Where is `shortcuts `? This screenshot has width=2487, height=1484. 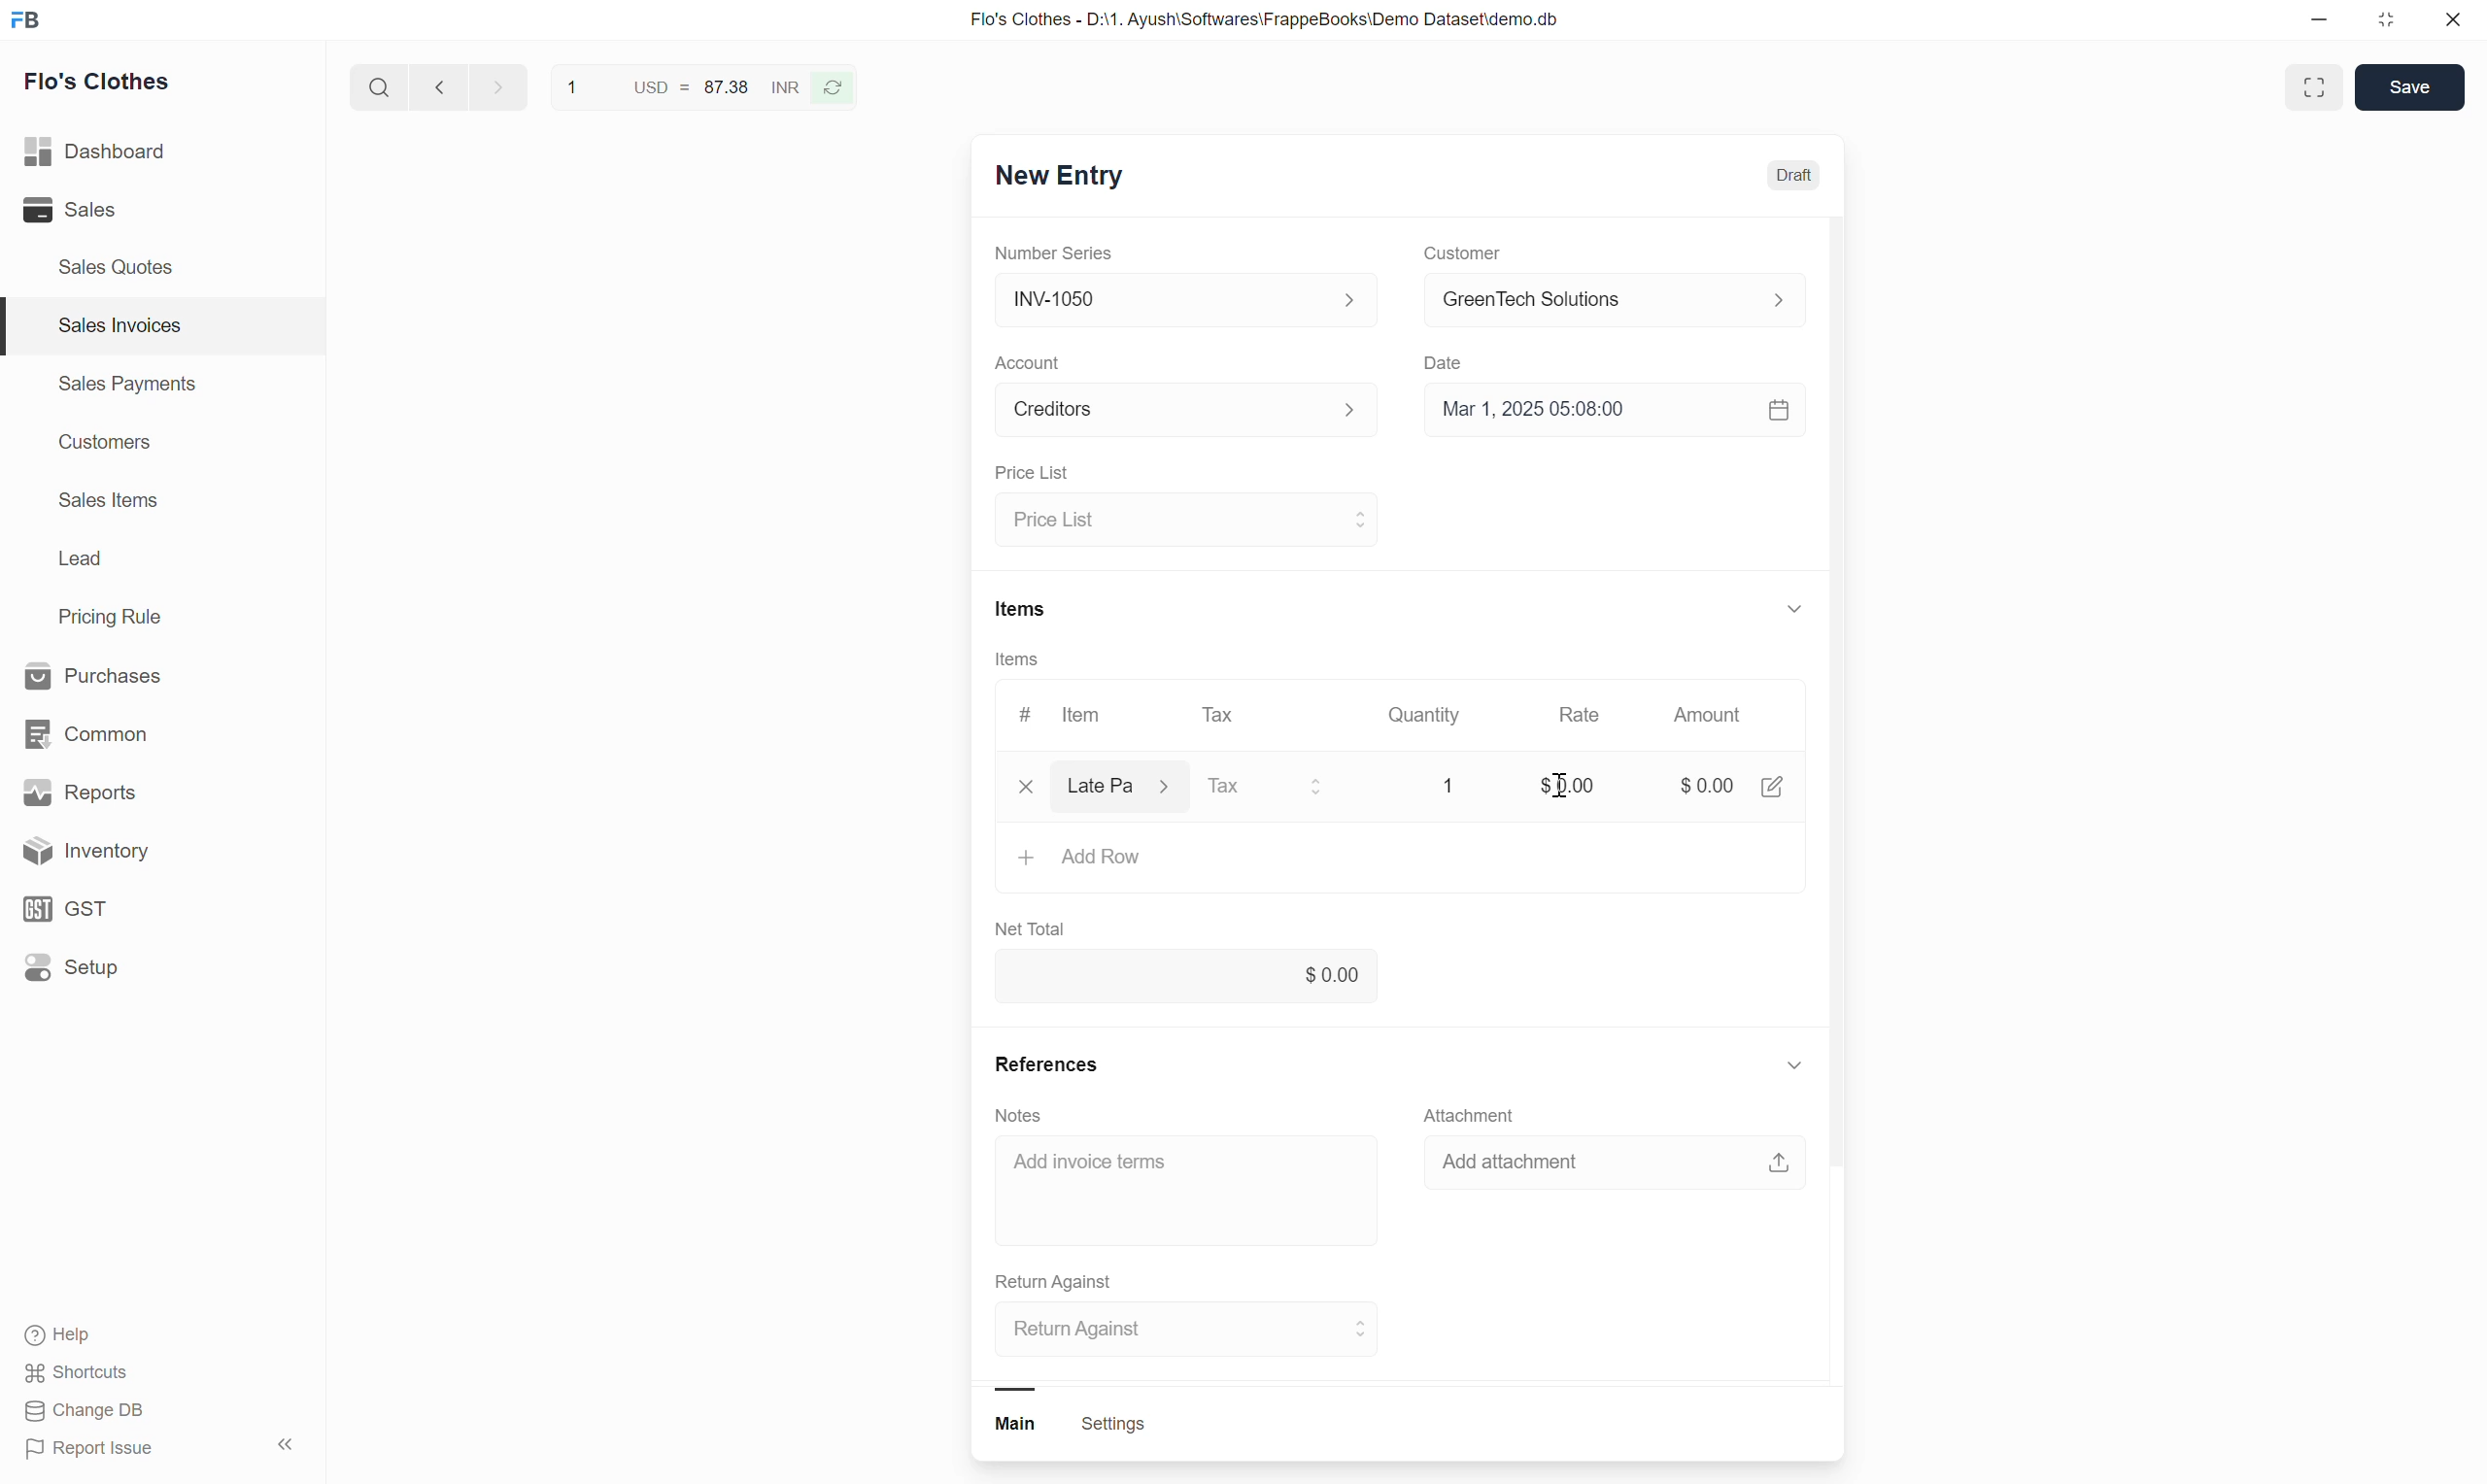 shortcuts  is located at coordinates (96, 1372).